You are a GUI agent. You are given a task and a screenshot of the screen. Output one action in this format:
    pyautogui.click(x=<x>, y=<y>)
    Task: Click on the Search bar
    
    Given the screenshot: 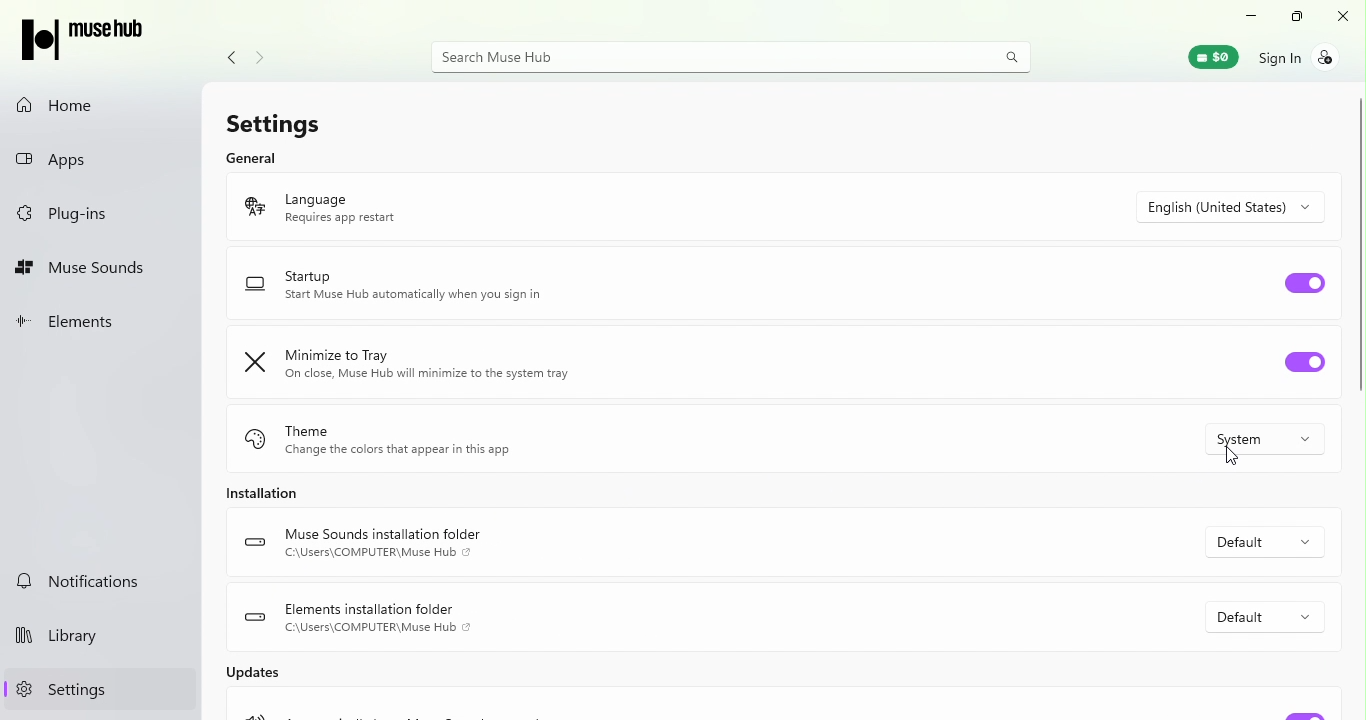 What is the action you would take?
    pyautogui.click(x=732, y=60)
    